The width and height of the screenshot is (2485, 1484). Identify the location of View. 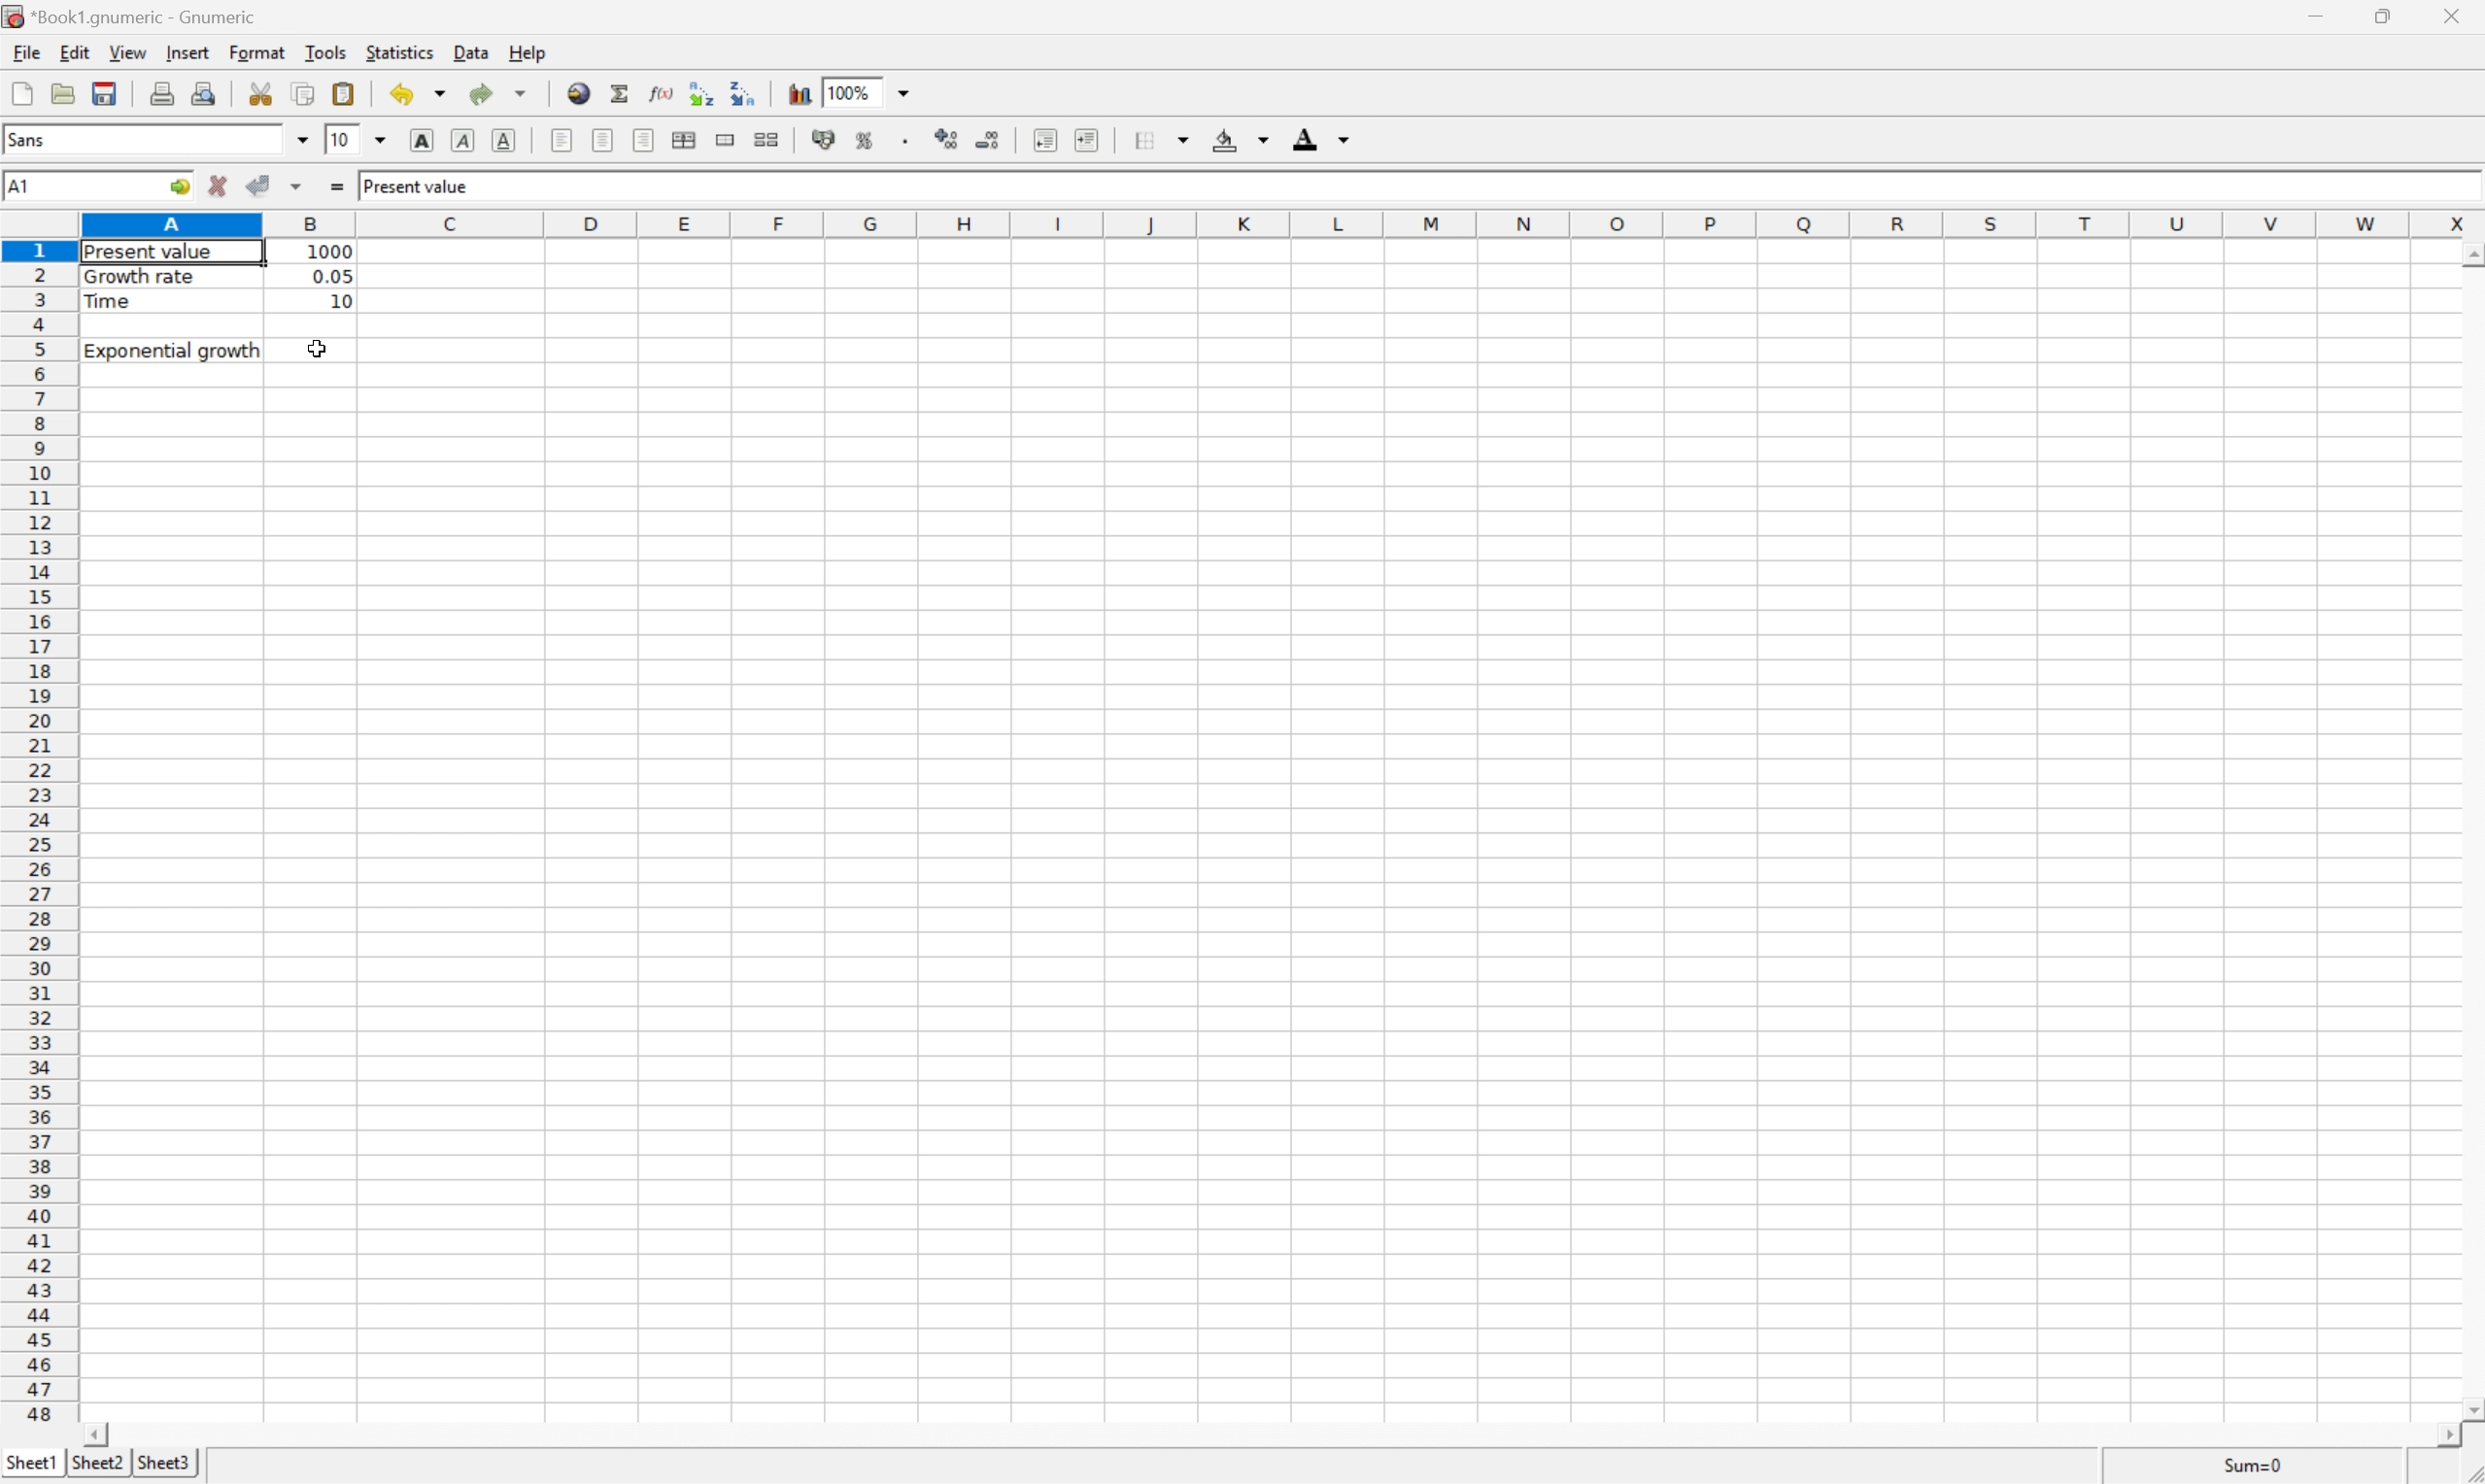
(129, 51).